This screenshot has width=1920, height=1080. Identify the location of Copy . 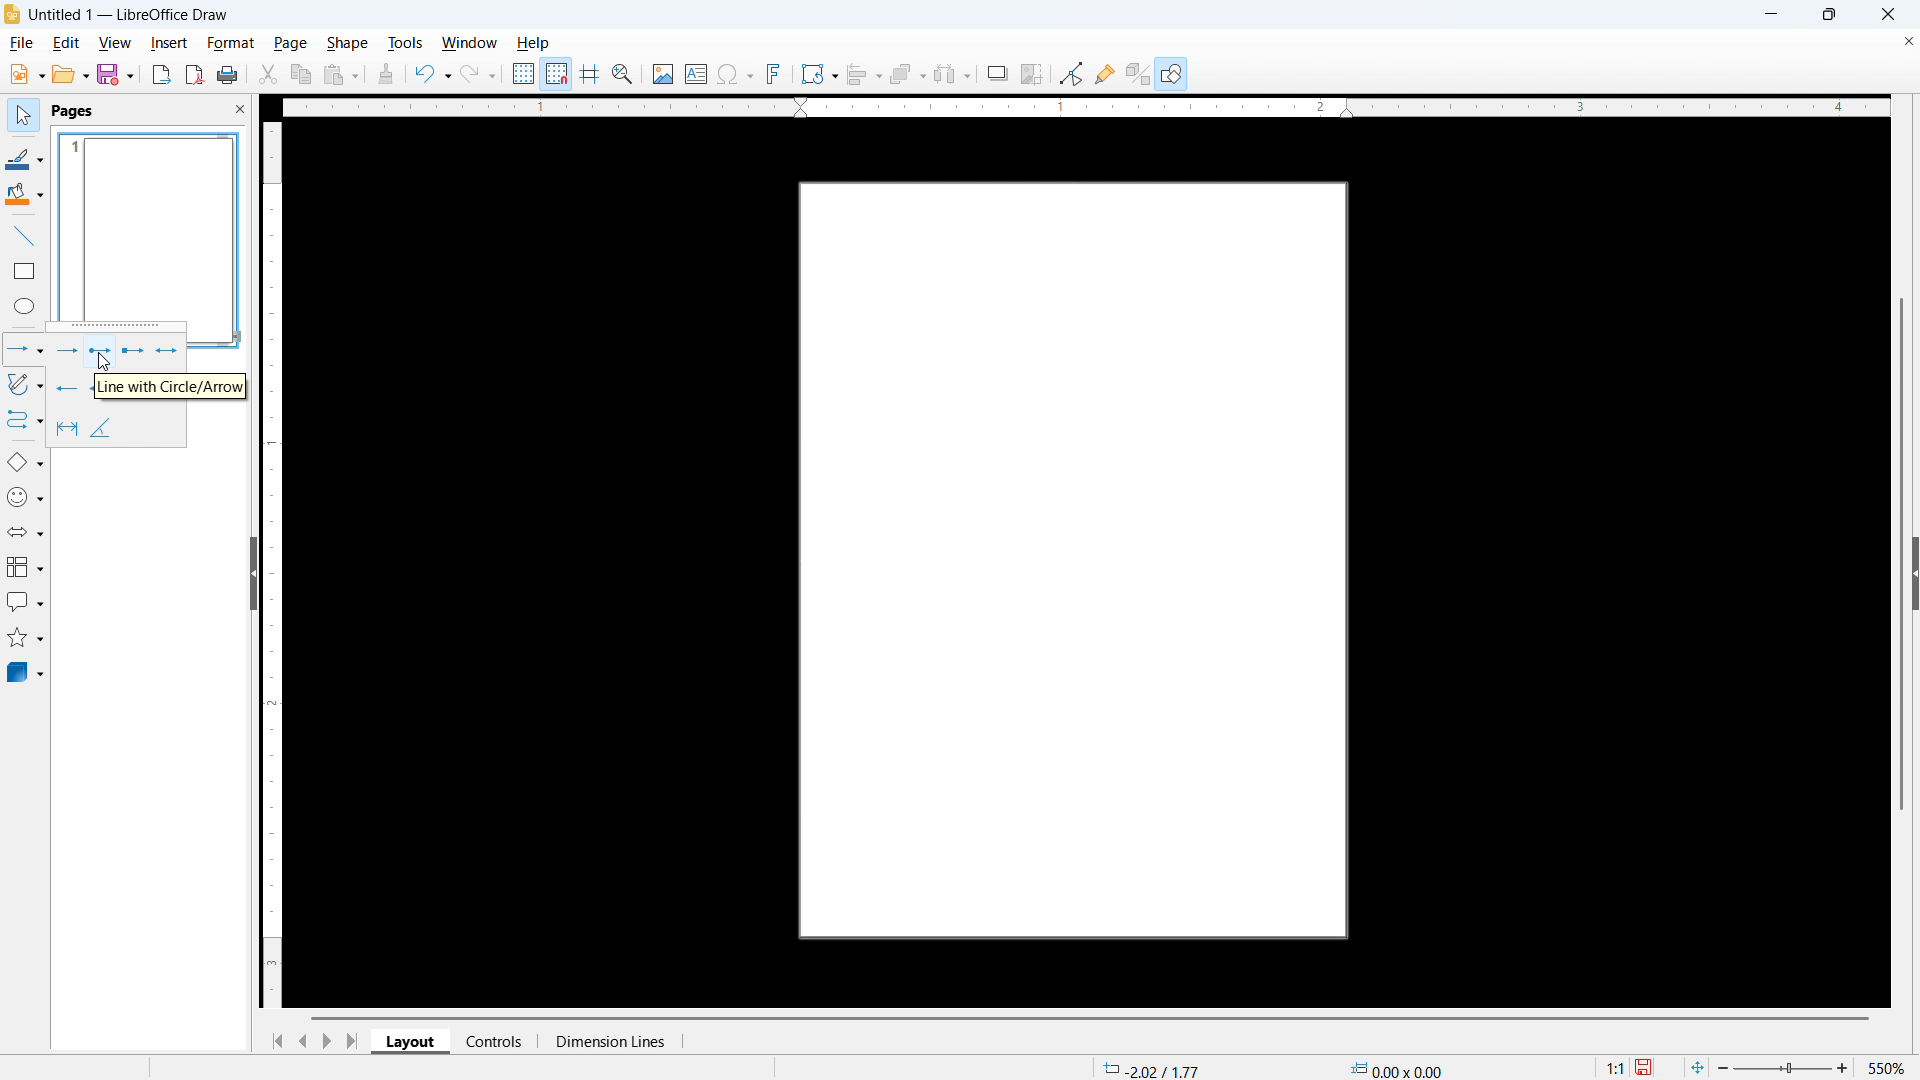
(302, 74).